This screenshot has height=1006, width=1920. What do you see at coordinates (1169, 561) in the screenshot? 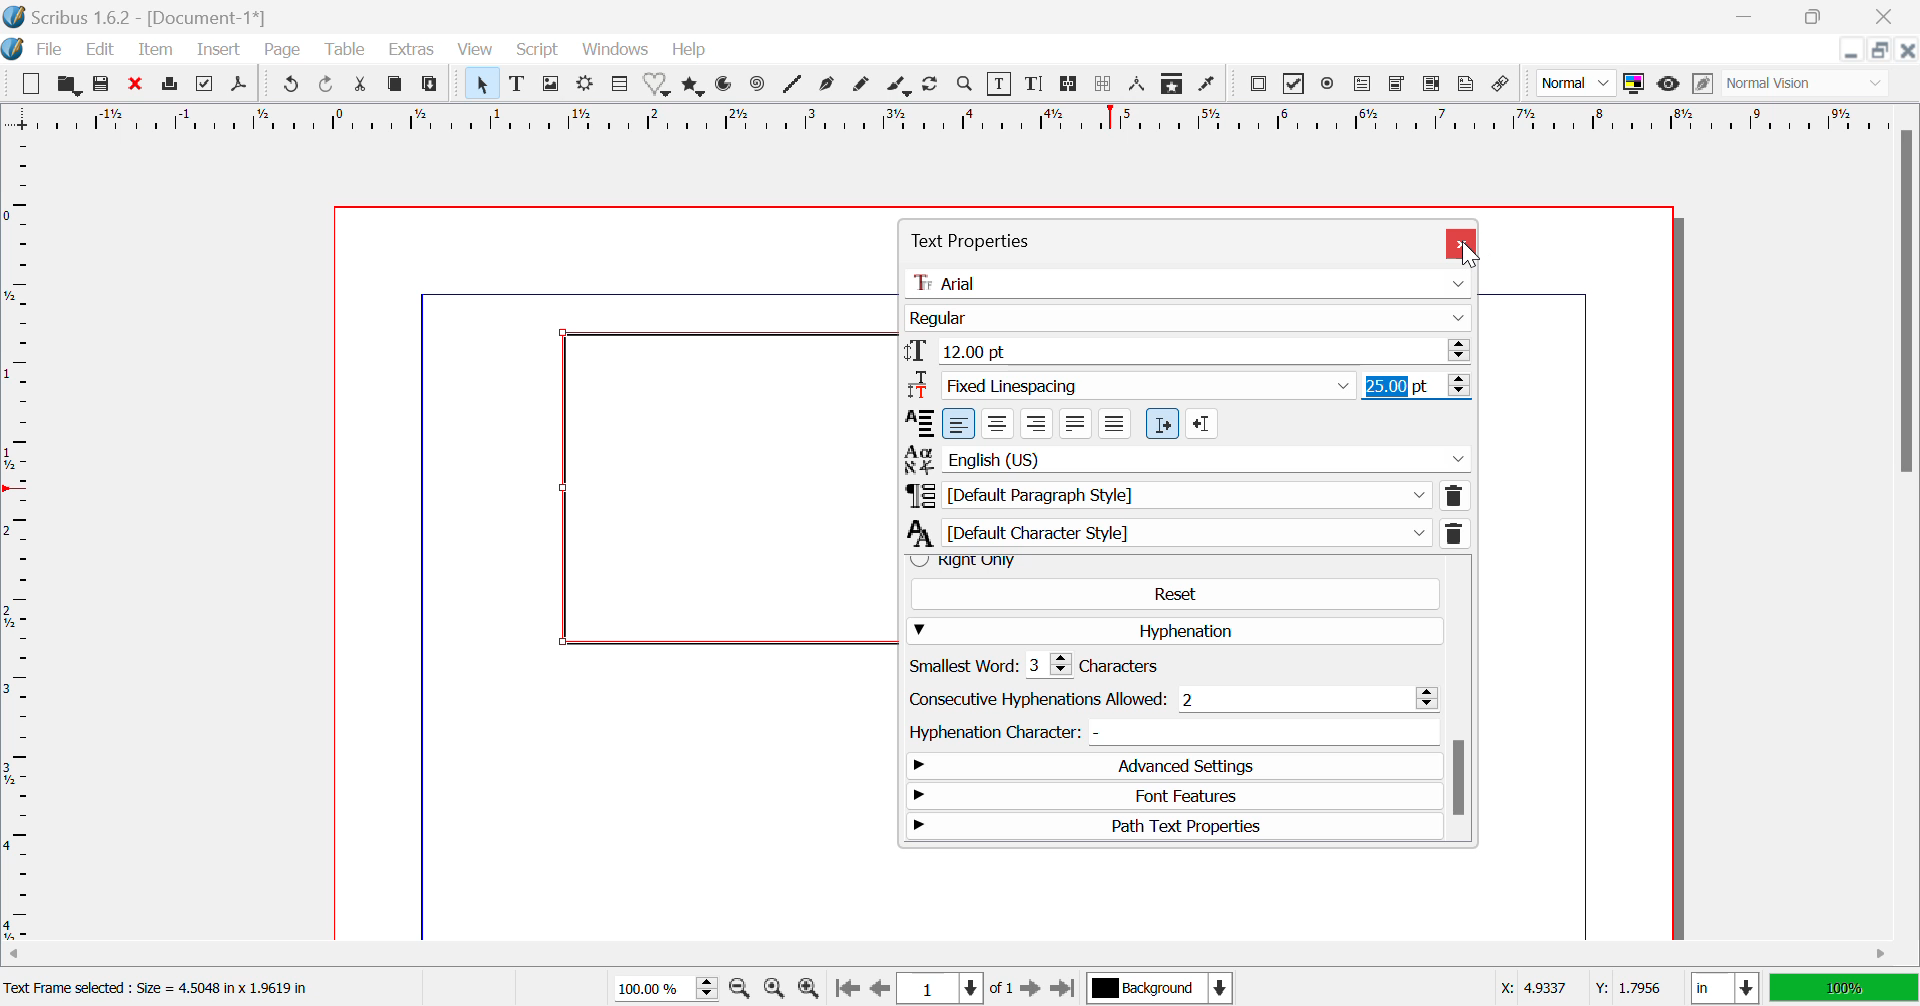
I see `Right Only` at bounding box center [1169, 561].